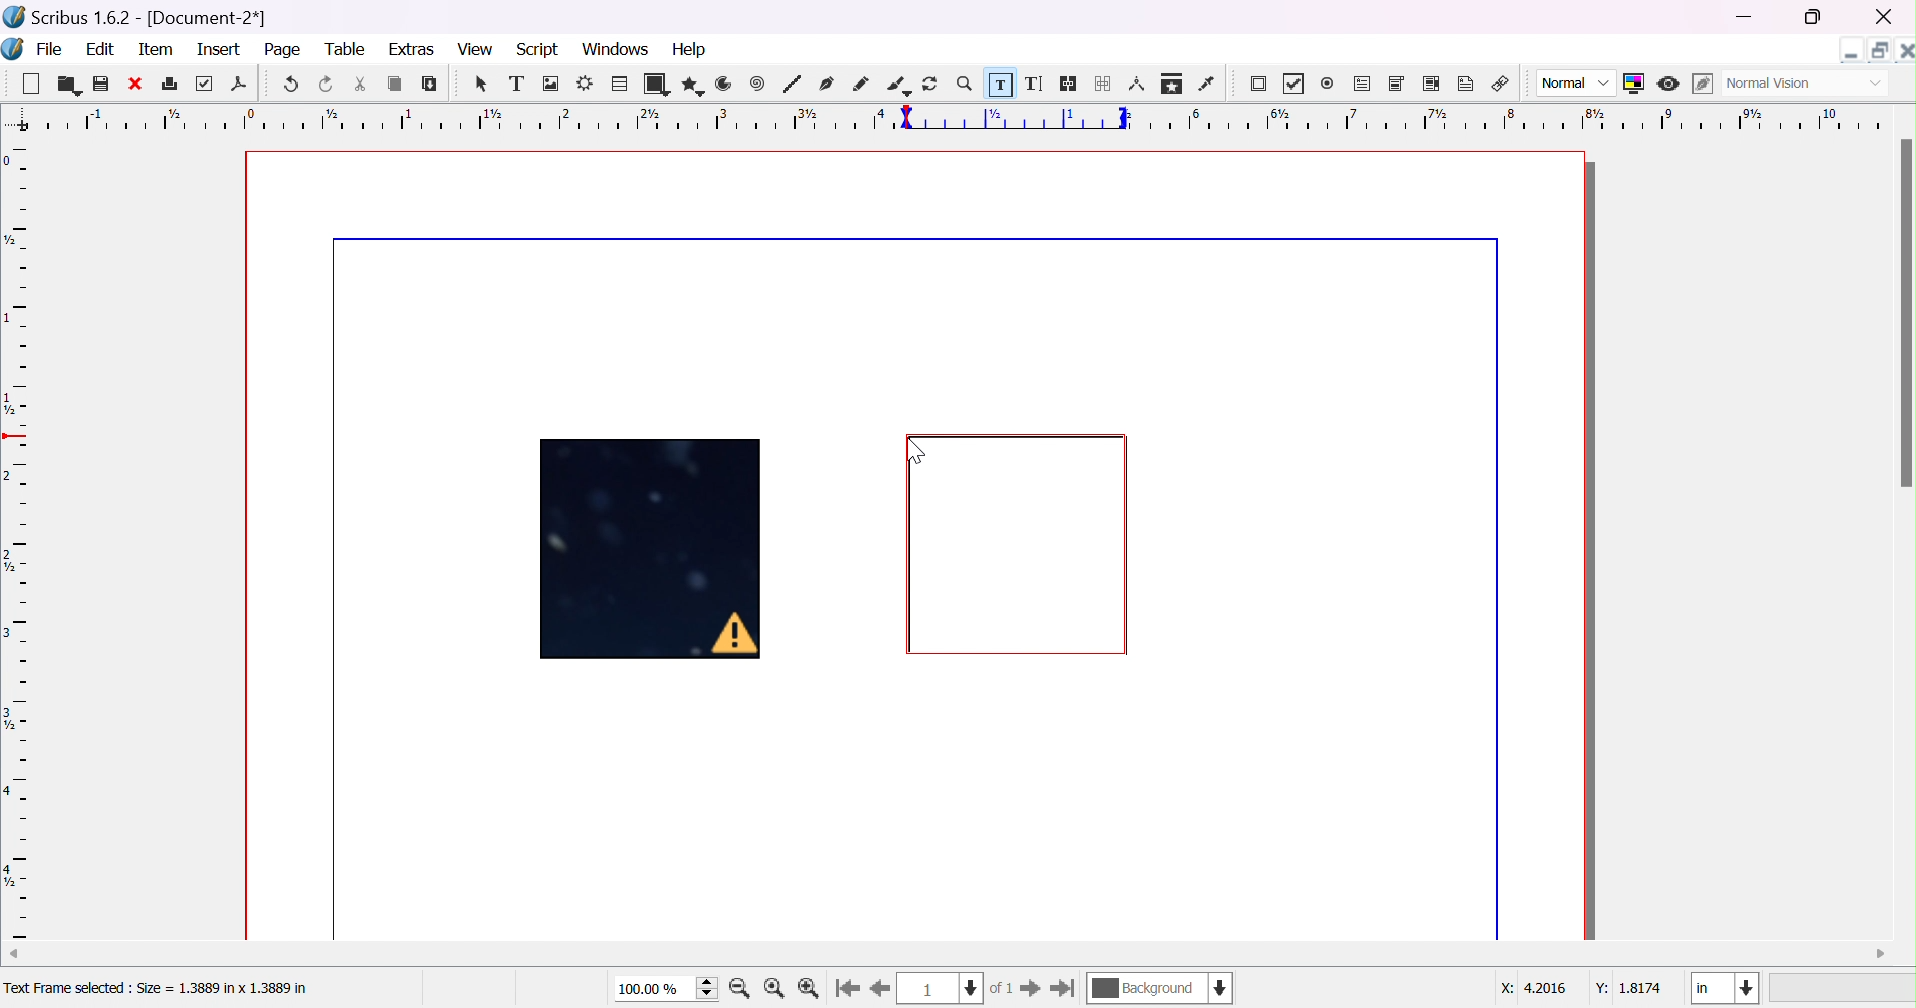 Image resolution: width=1916 pixels, height=1008 pixels. Describe the element at coordinates (897, 82) in the screenshot. I see `calligraphic line` at that location.